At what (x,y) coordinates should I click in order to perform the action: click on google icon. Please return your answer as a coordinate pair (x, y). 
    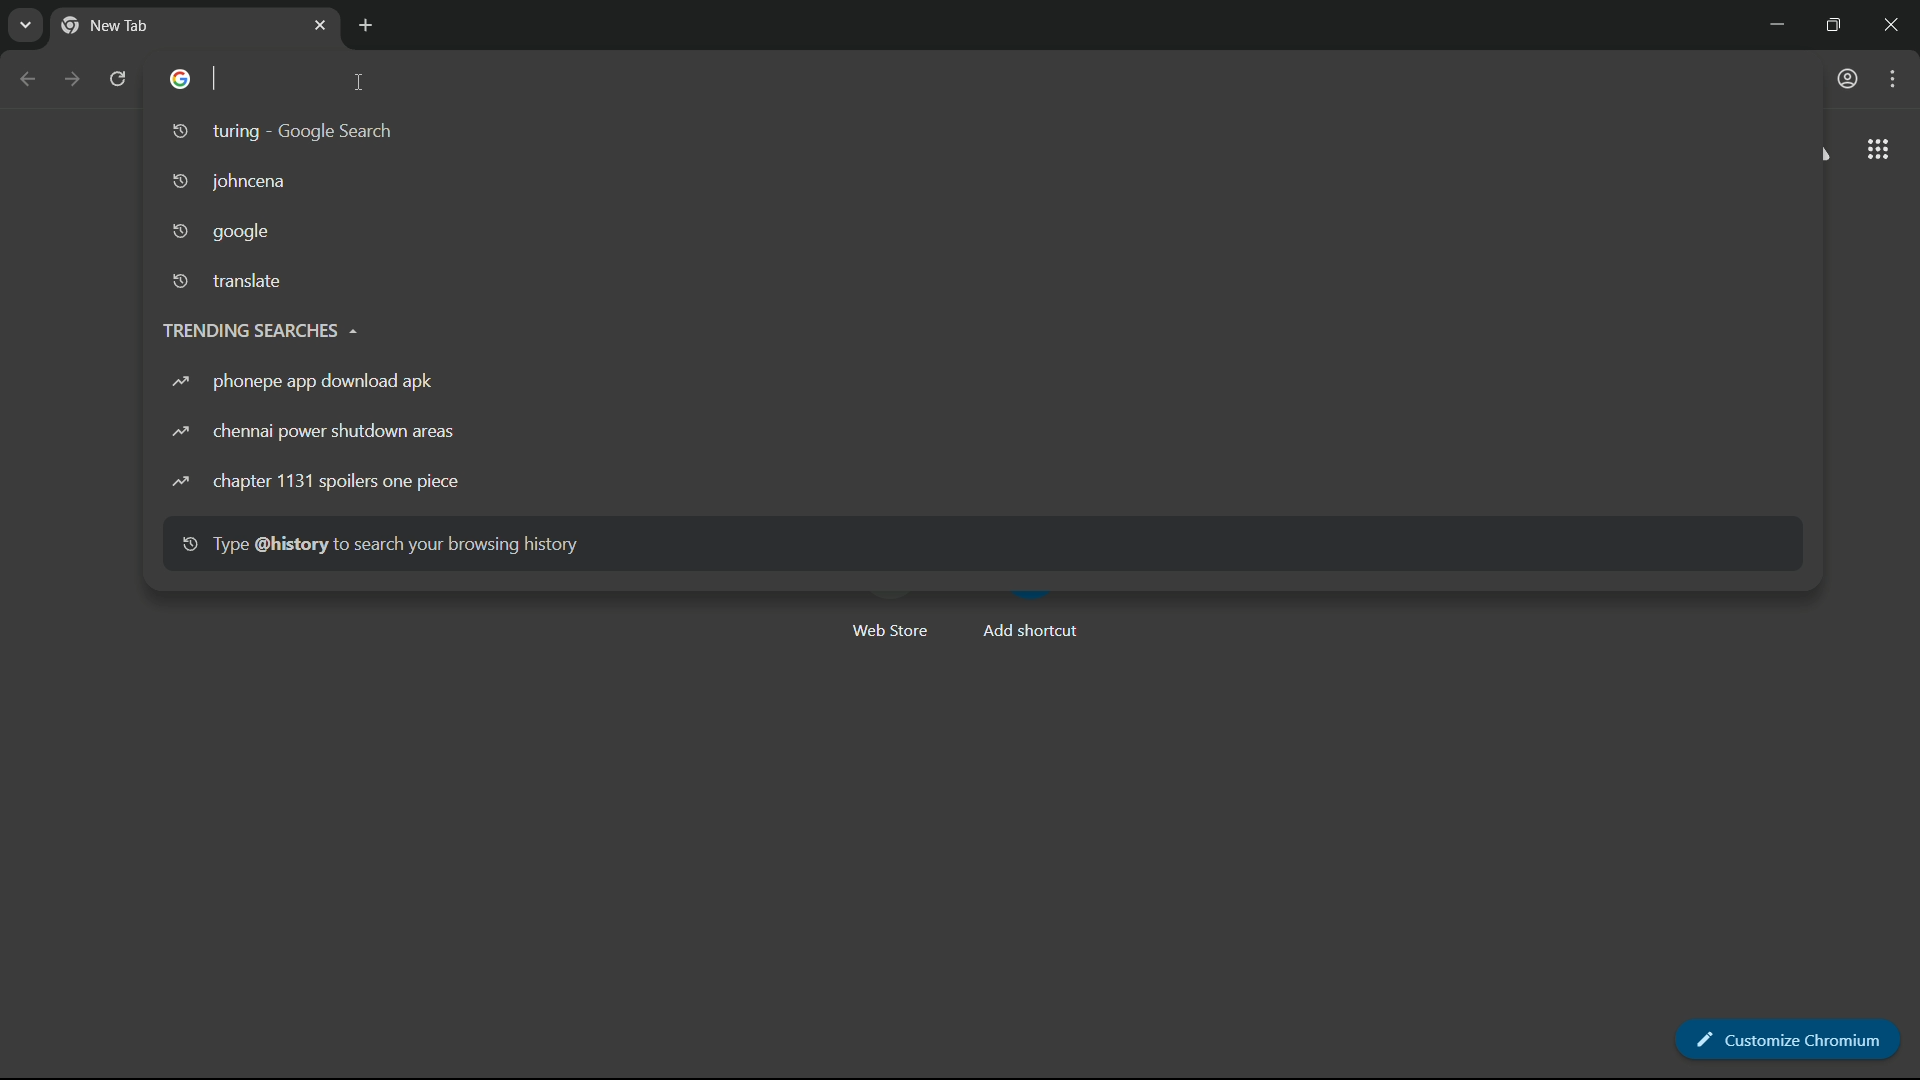
    Looking at the image, I should click on (187, 79).